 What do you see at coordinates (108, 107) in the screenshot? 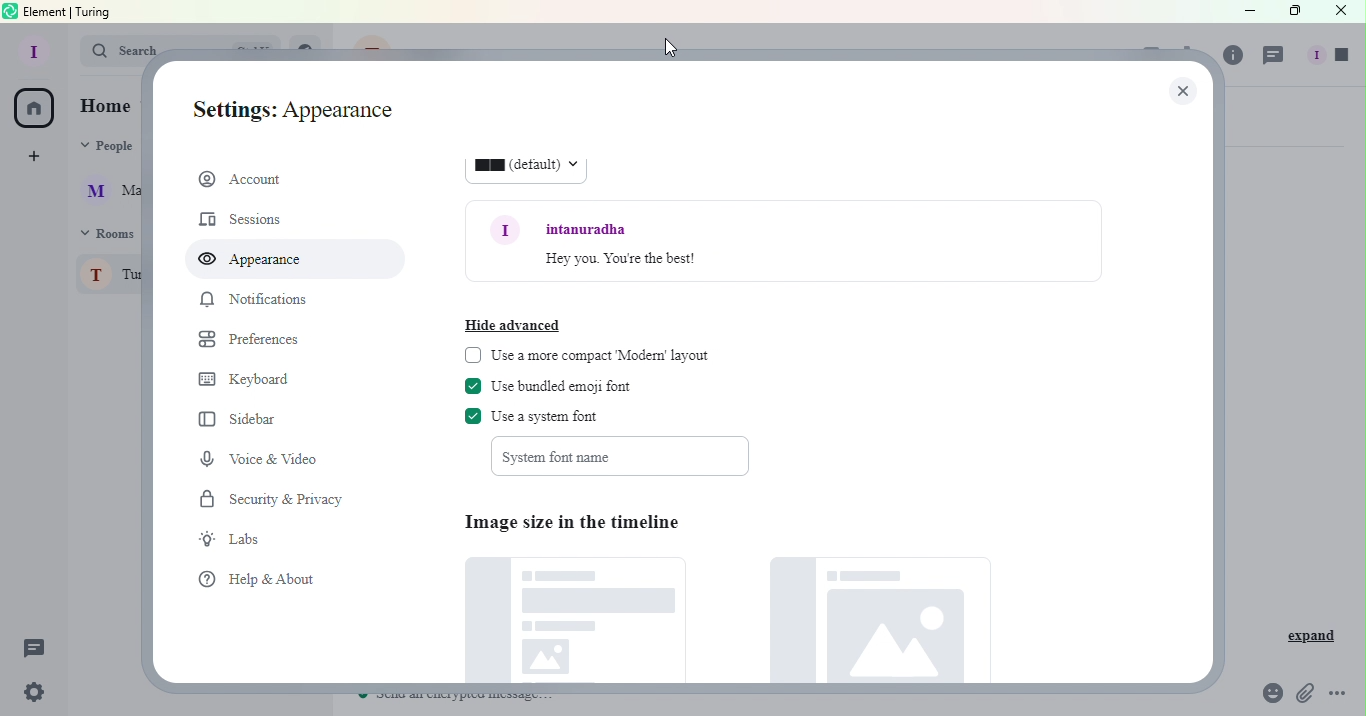
I see `Home` at bounding box center [108, 107].